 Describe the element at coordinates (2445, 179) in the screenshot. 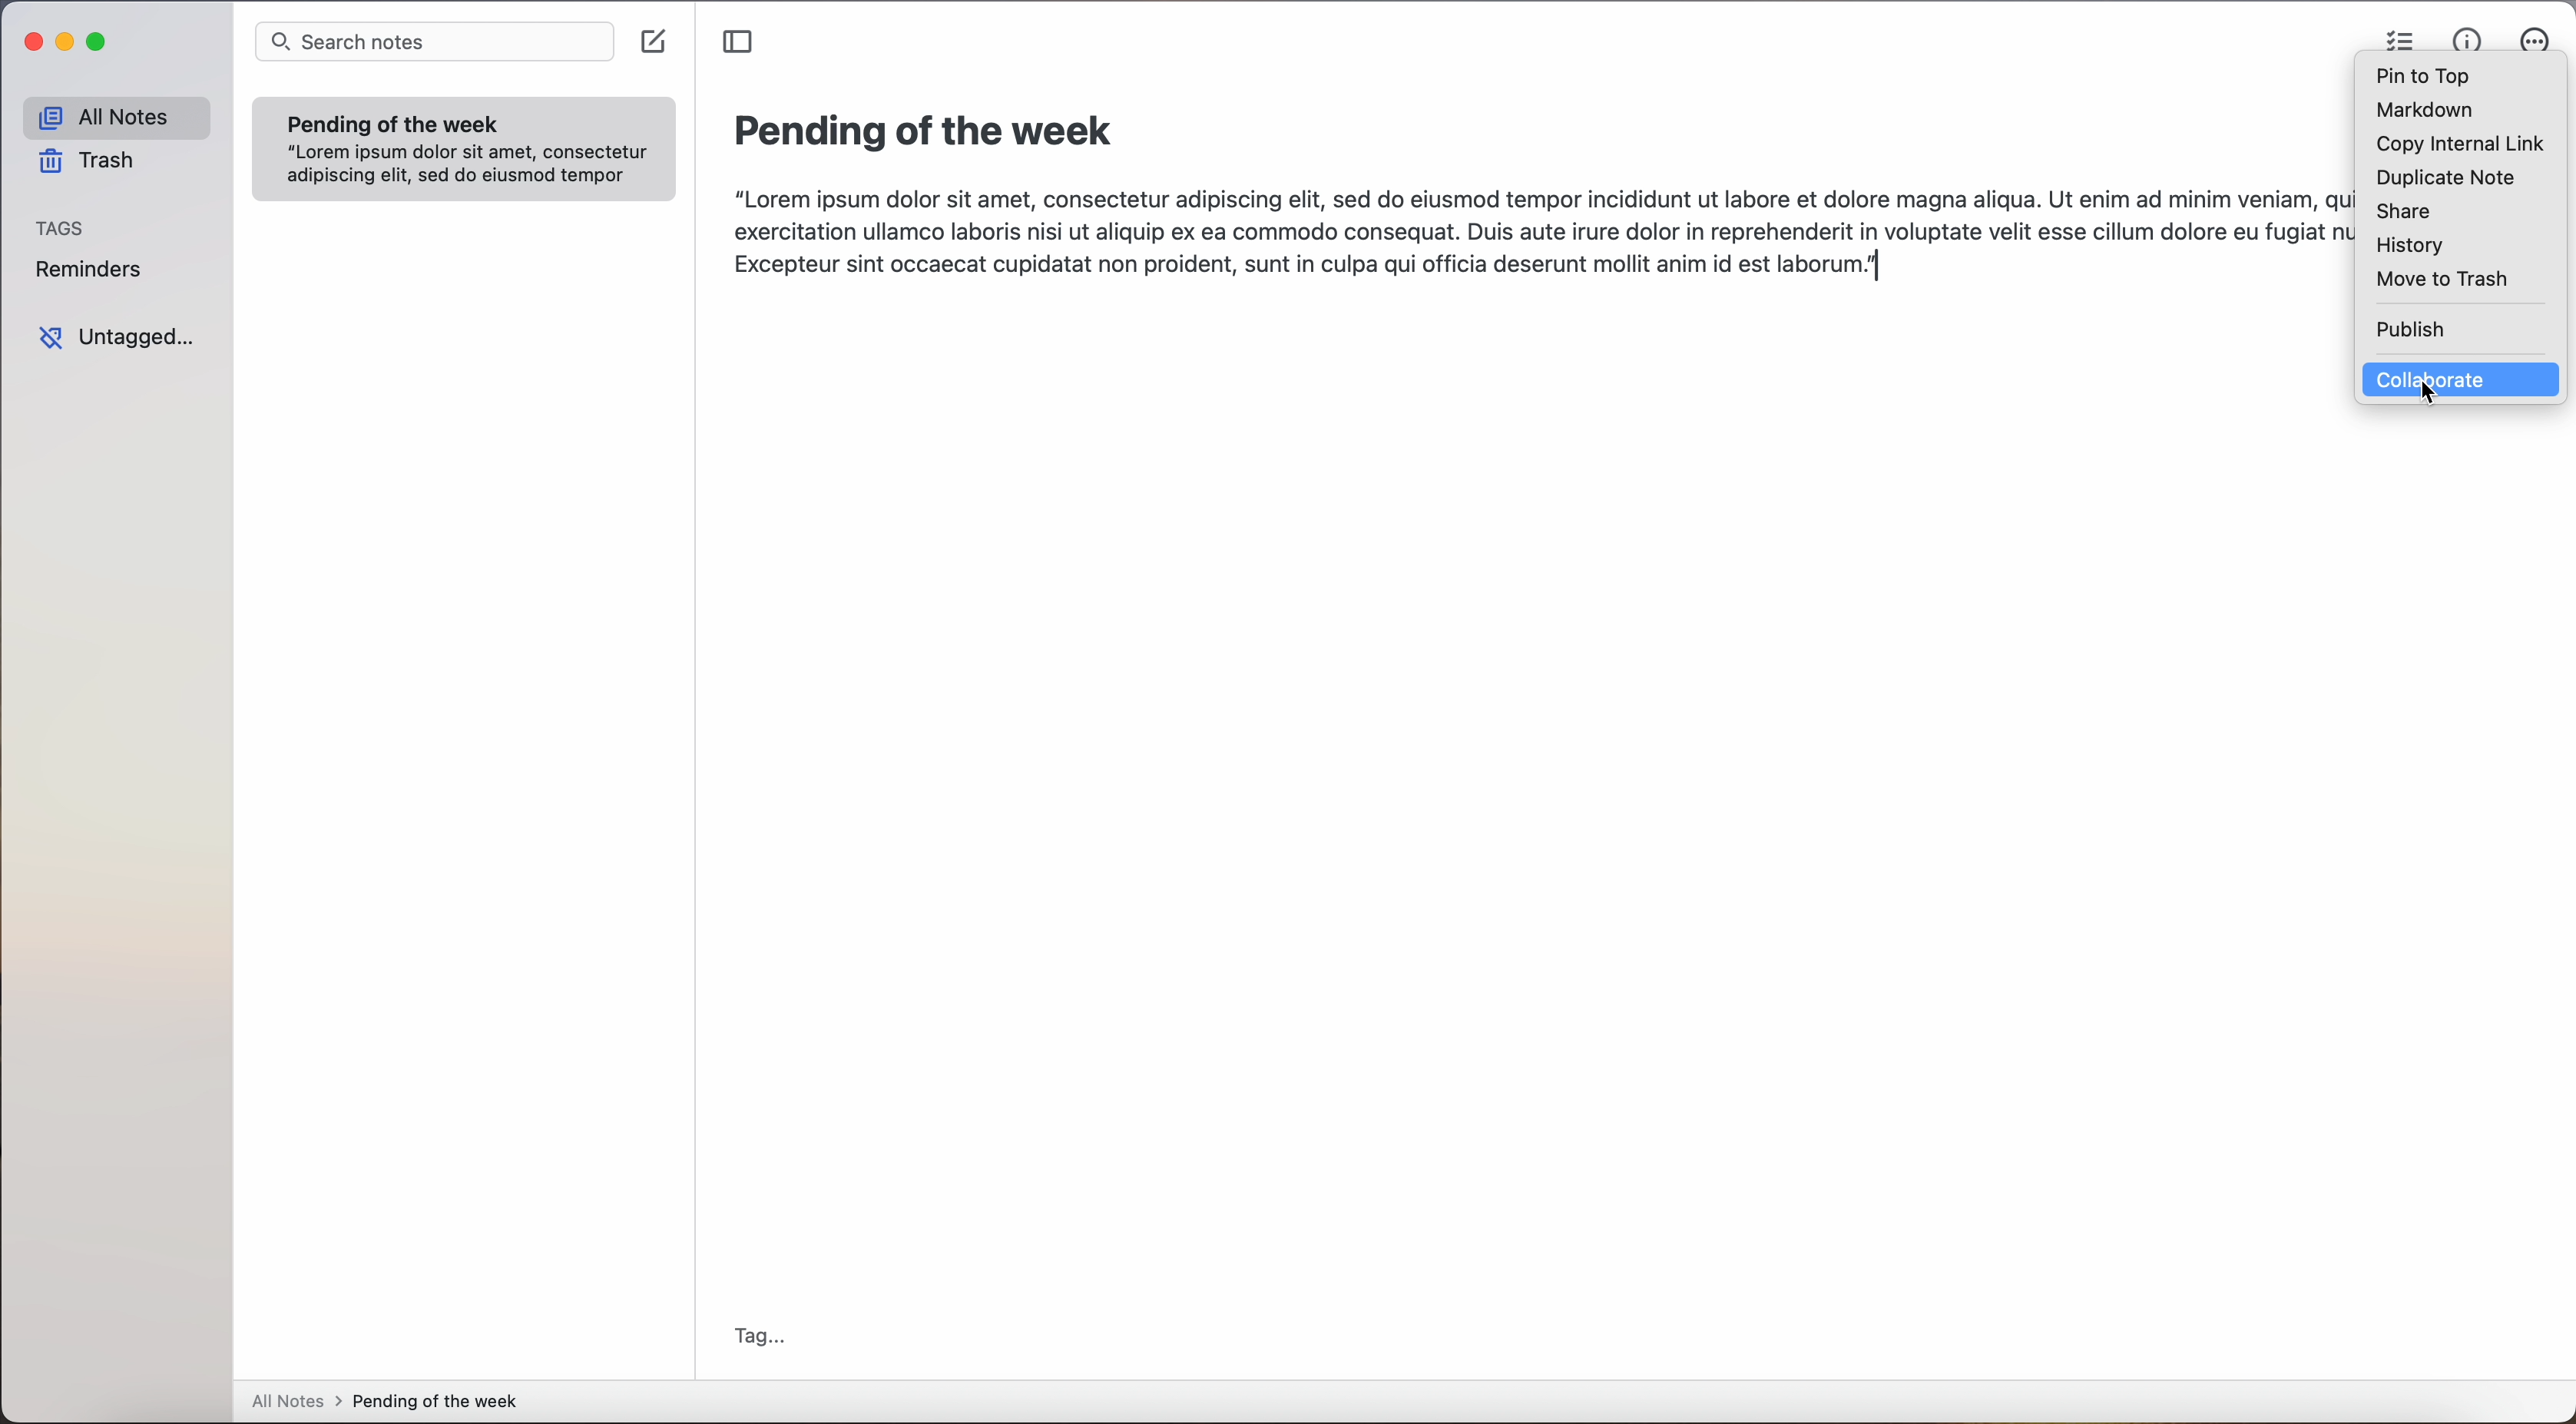

I see `duplicate note` at that location.